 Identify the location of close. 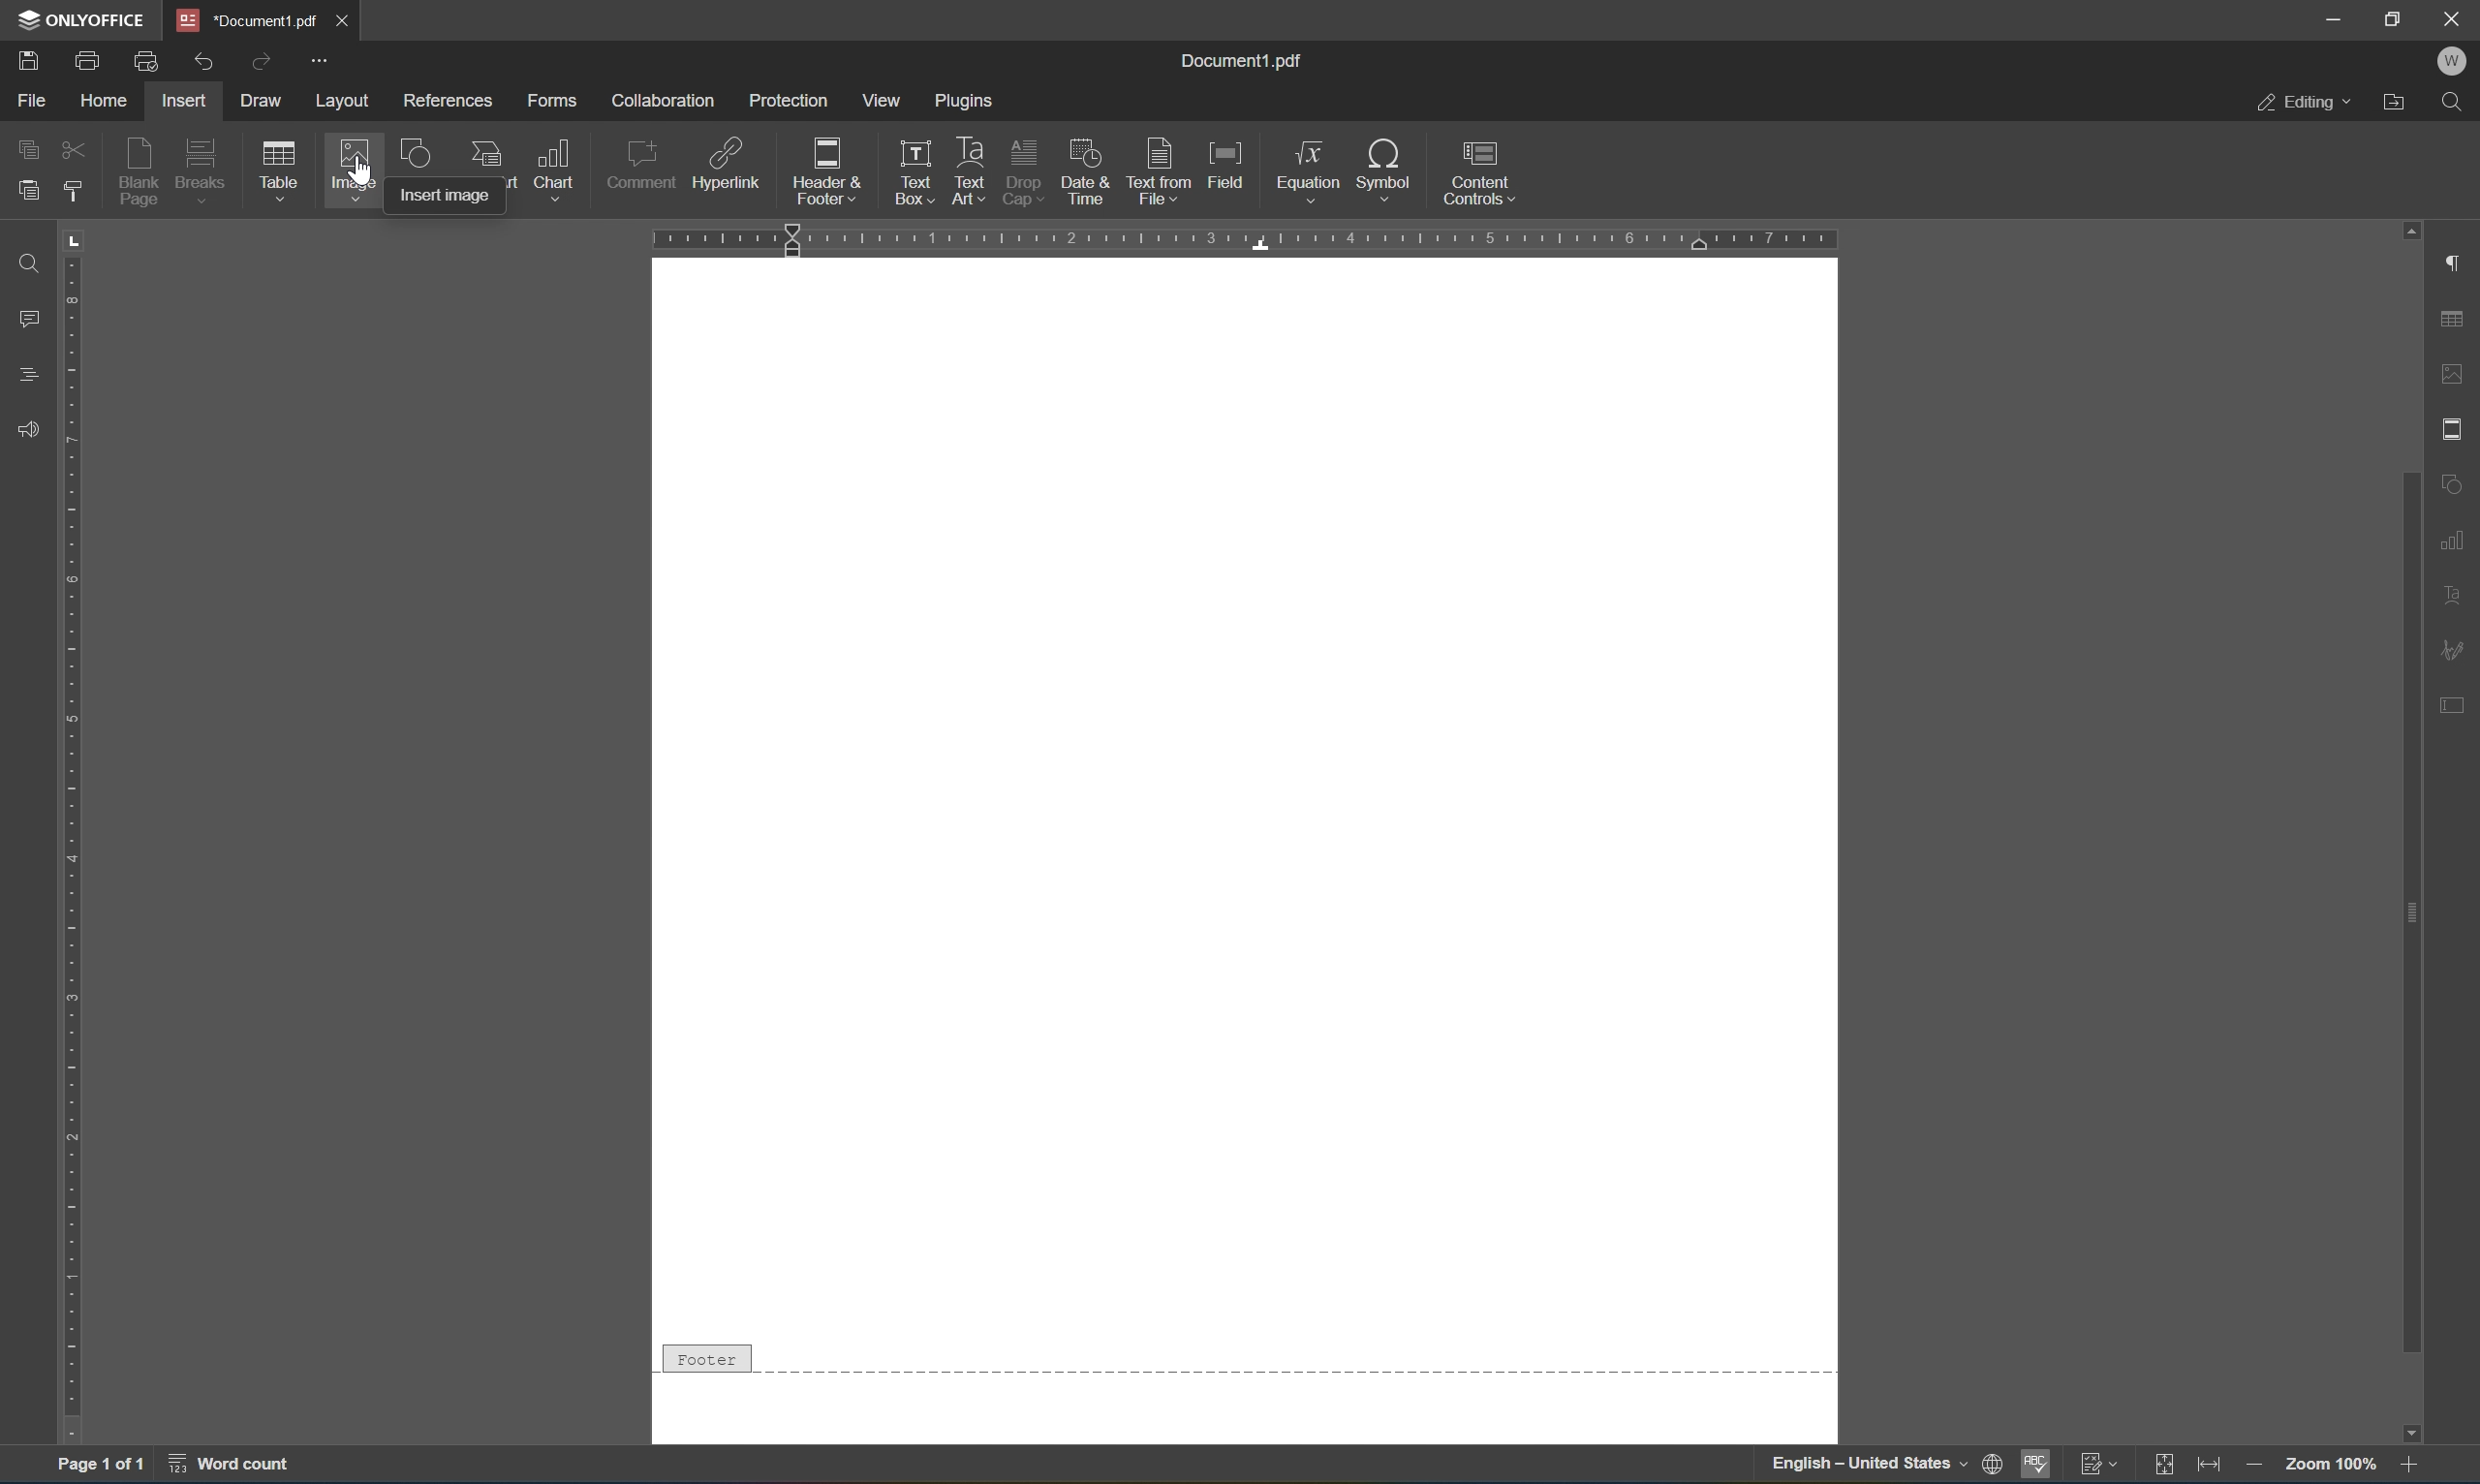
(358, 24).